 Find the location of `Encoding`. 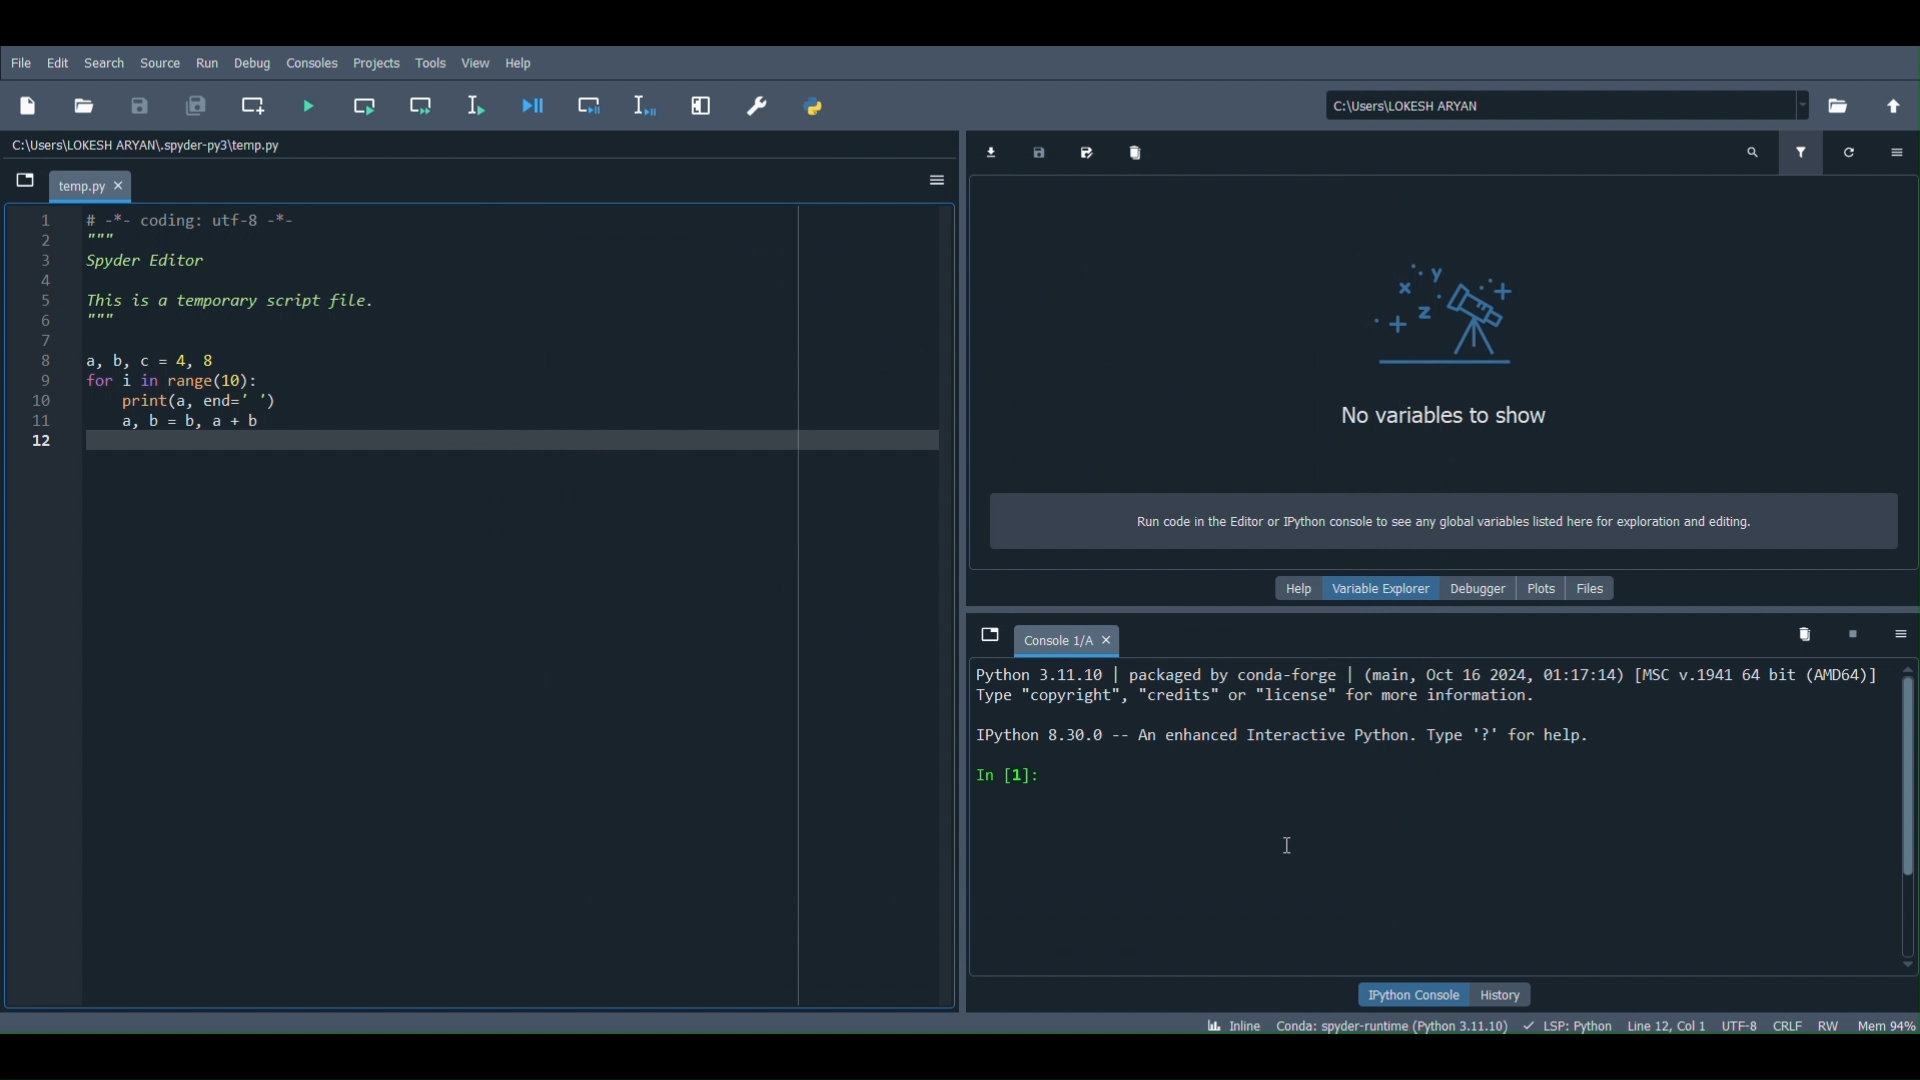

Encoding is located at coordinates (1744, 1025).